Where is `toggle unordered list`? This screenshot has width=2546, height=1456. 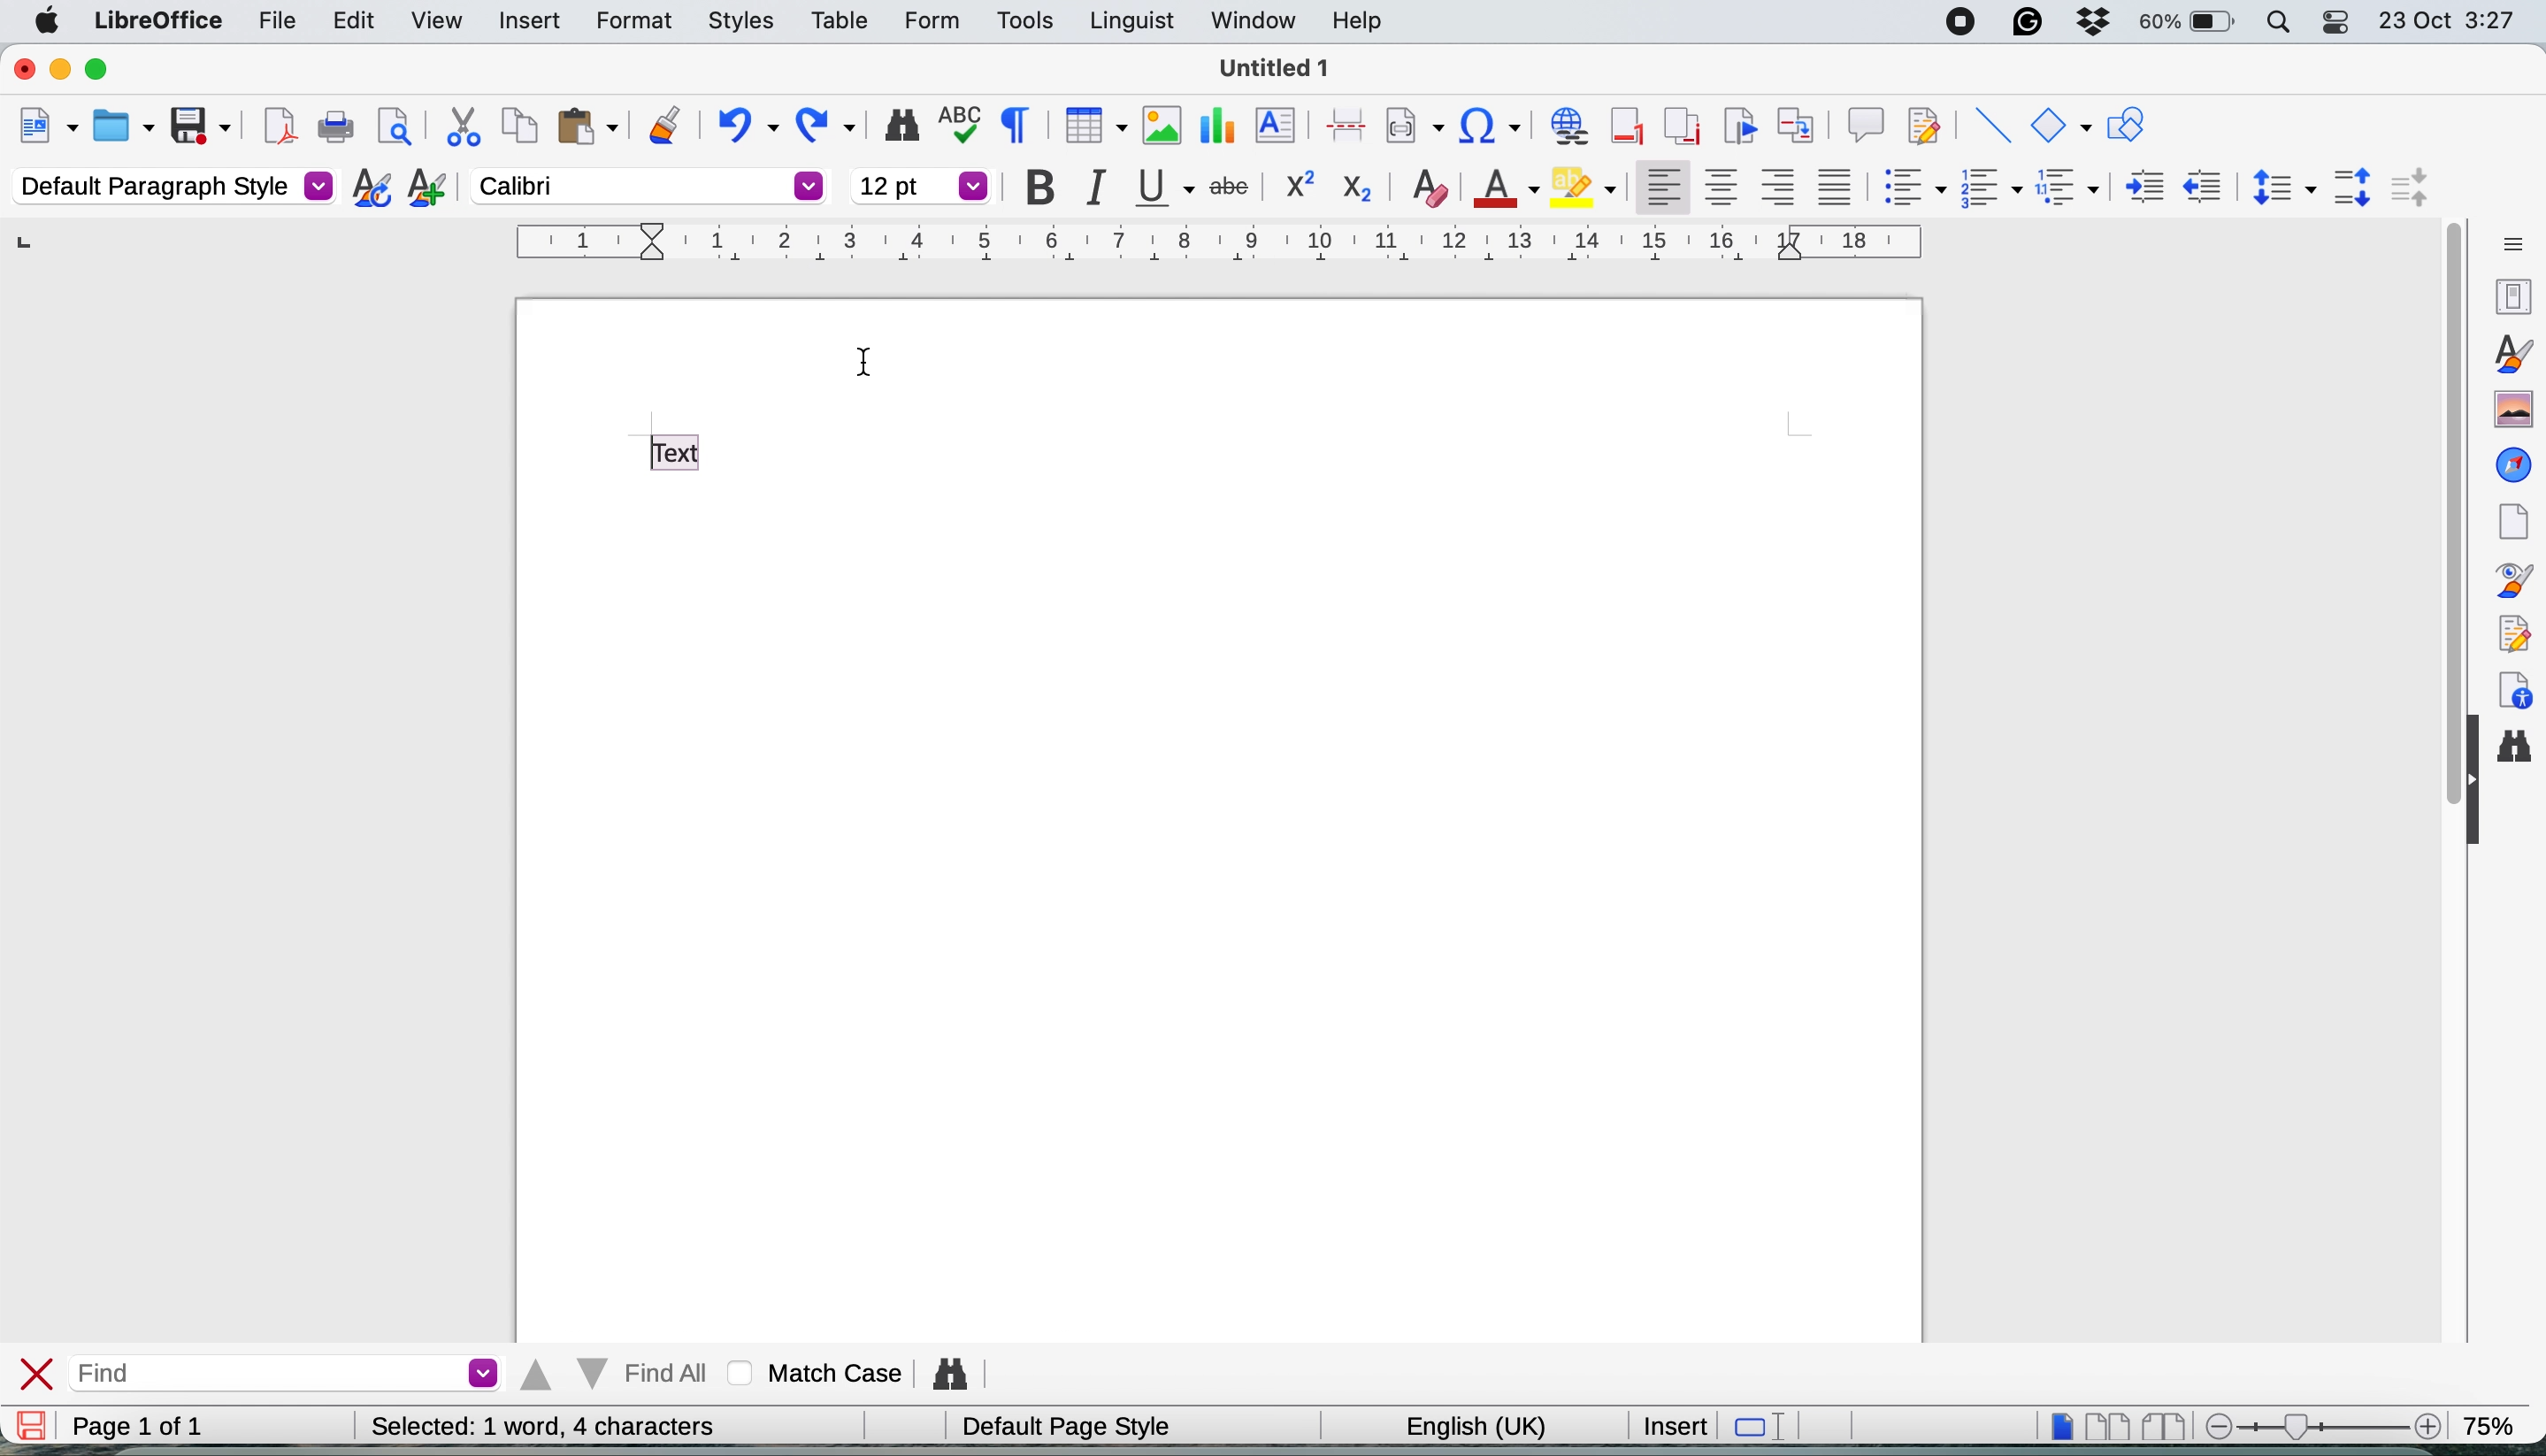
toggle unordered list is located at coordinates (1909, 192).